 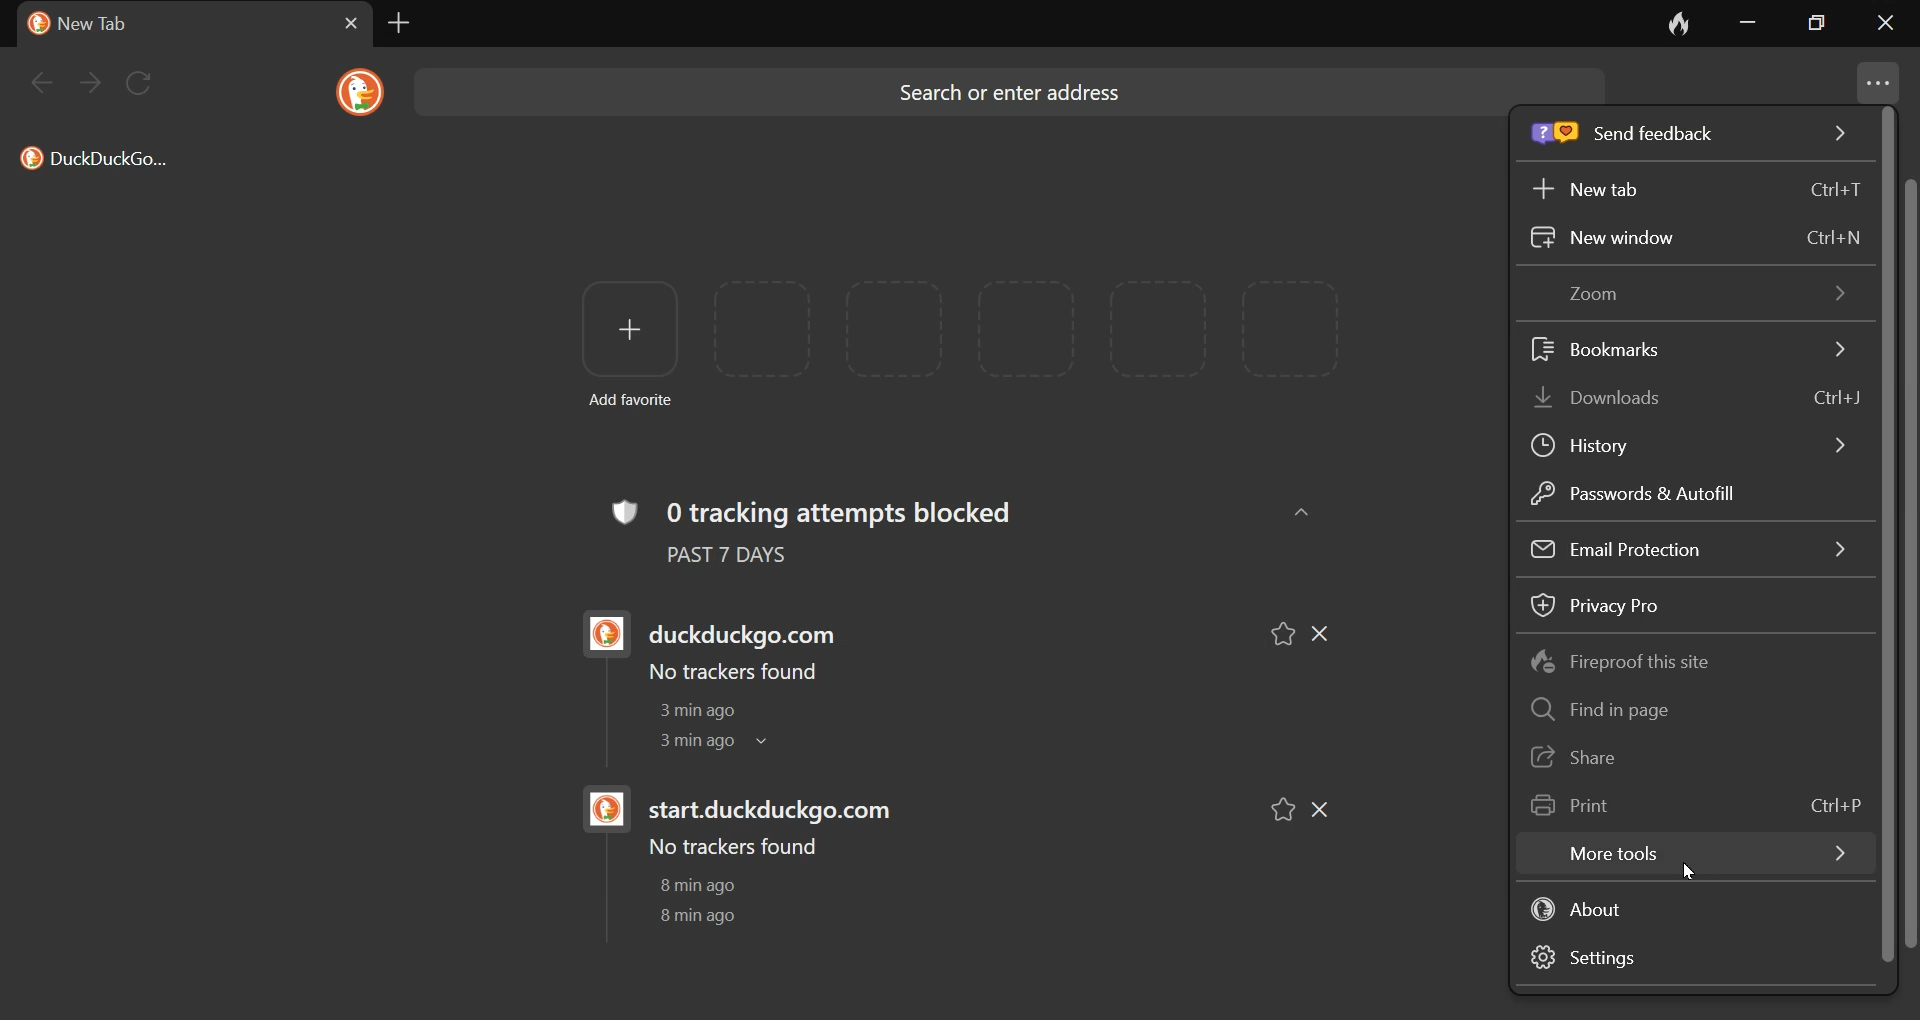 I want to click on restore down, so click(x=1825, y=27).